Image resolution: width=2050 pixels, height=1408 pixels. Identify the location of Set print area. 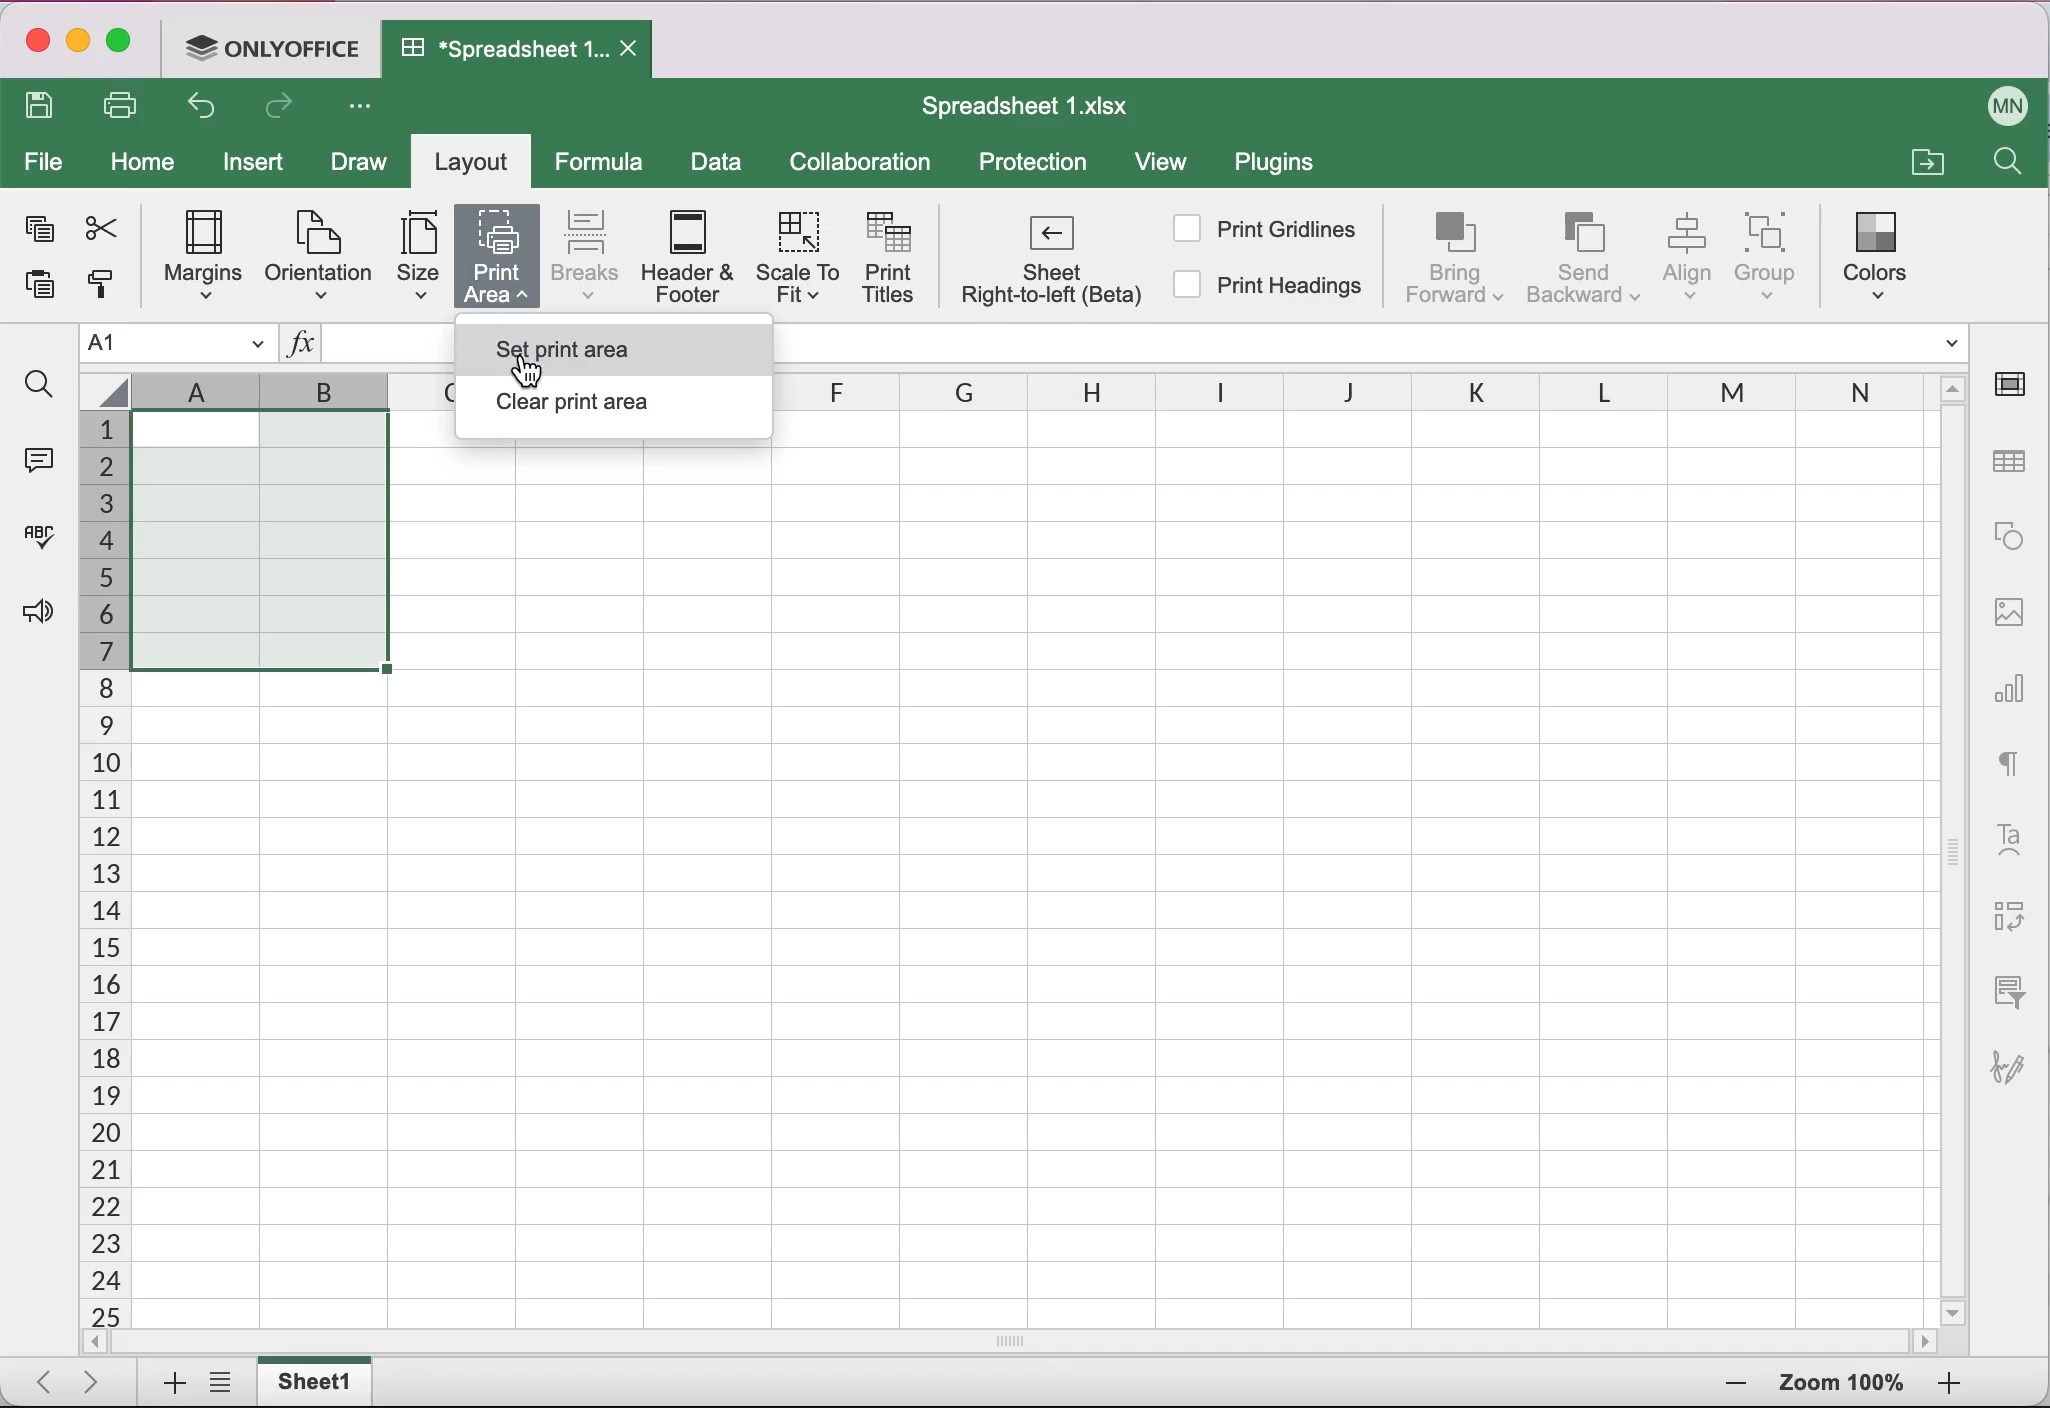
(603, 343).